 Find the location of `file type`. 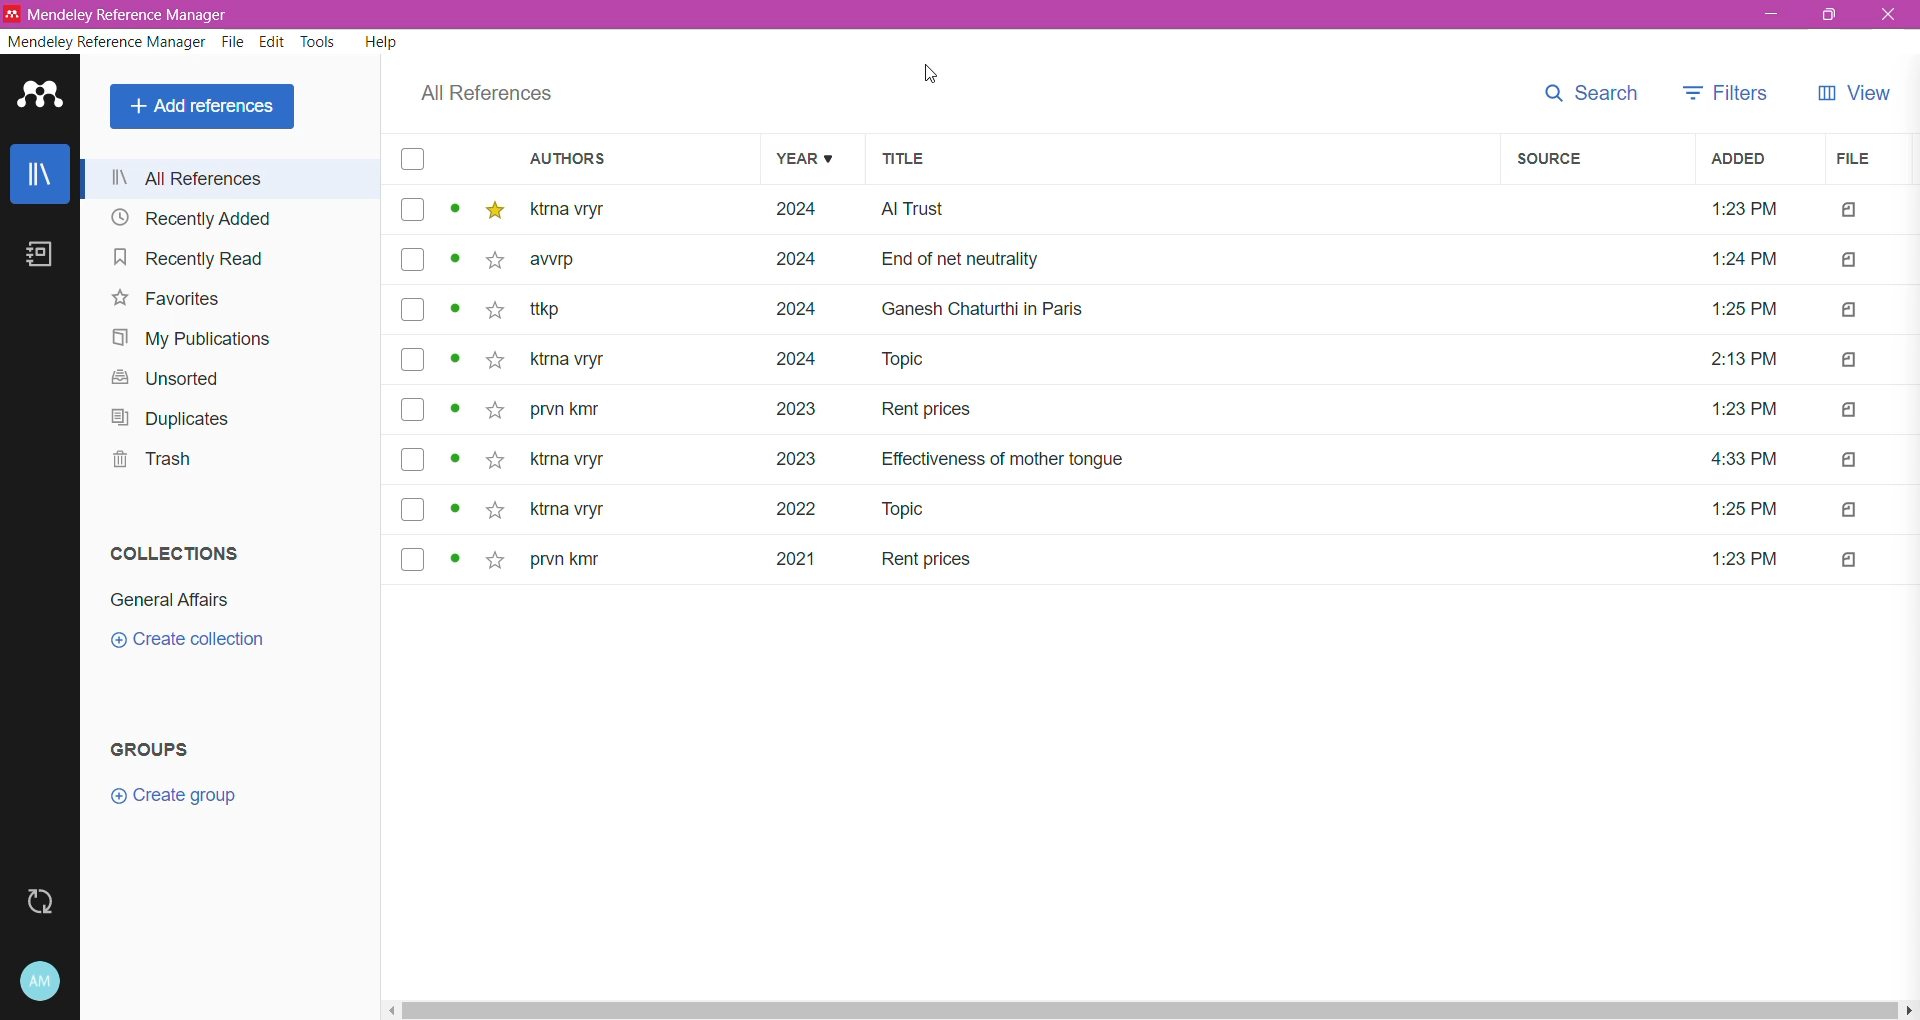

file type is located at coordinates (1852, 559).